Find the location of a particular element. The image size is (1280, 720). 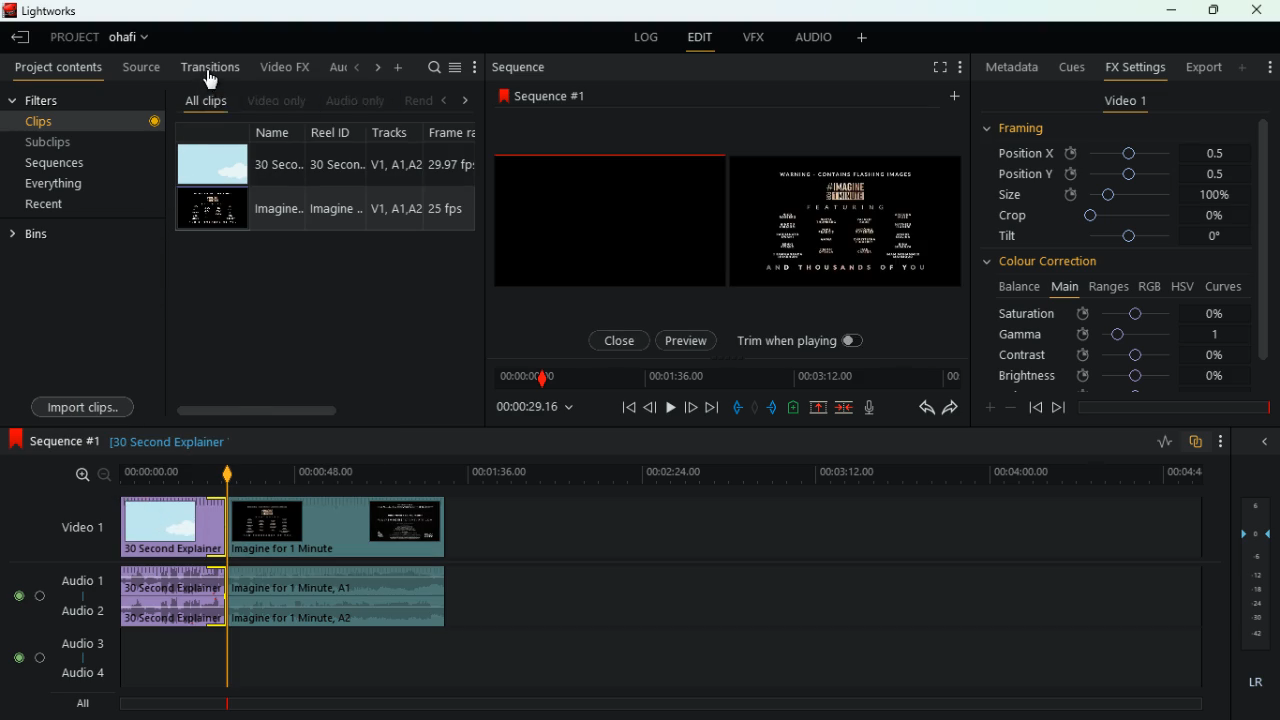

contrast is located at coordinates (1113, 354).